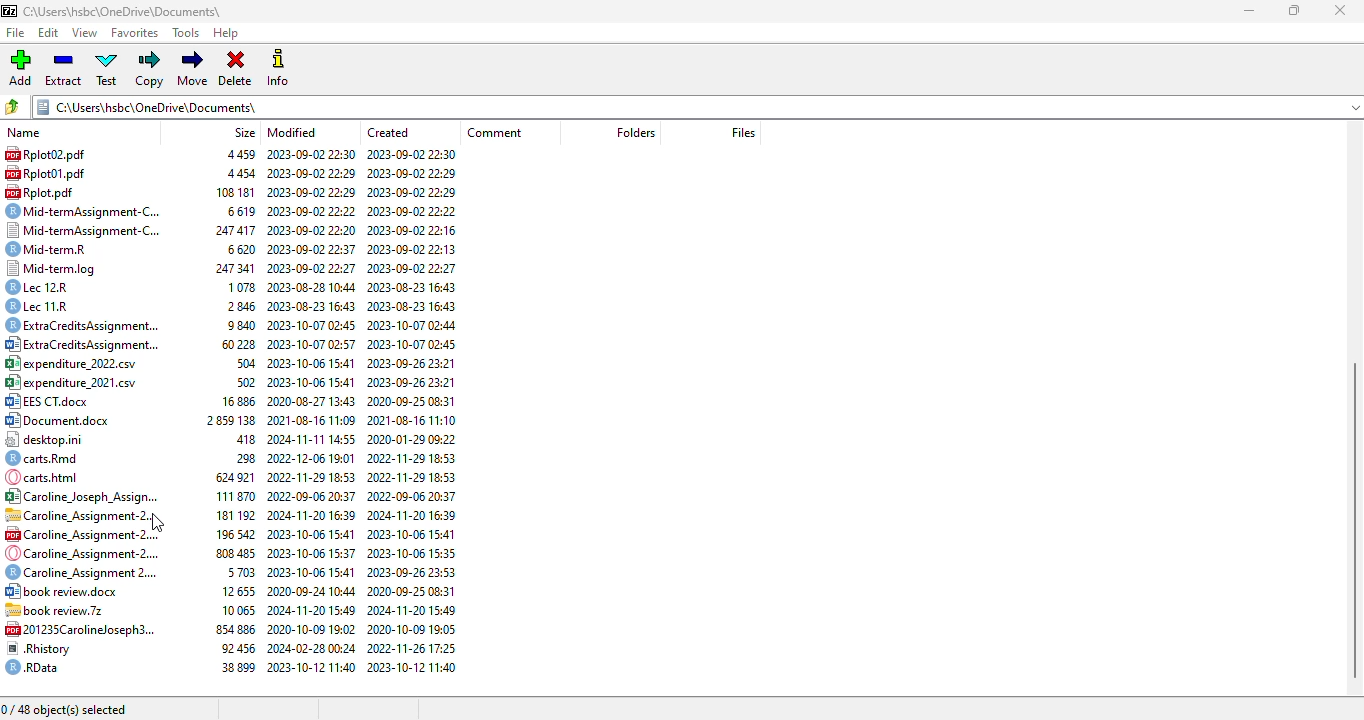 This screenshot has height=720, width=1364. I want to click on 2022-12-06 19:01, so click(312, 456).